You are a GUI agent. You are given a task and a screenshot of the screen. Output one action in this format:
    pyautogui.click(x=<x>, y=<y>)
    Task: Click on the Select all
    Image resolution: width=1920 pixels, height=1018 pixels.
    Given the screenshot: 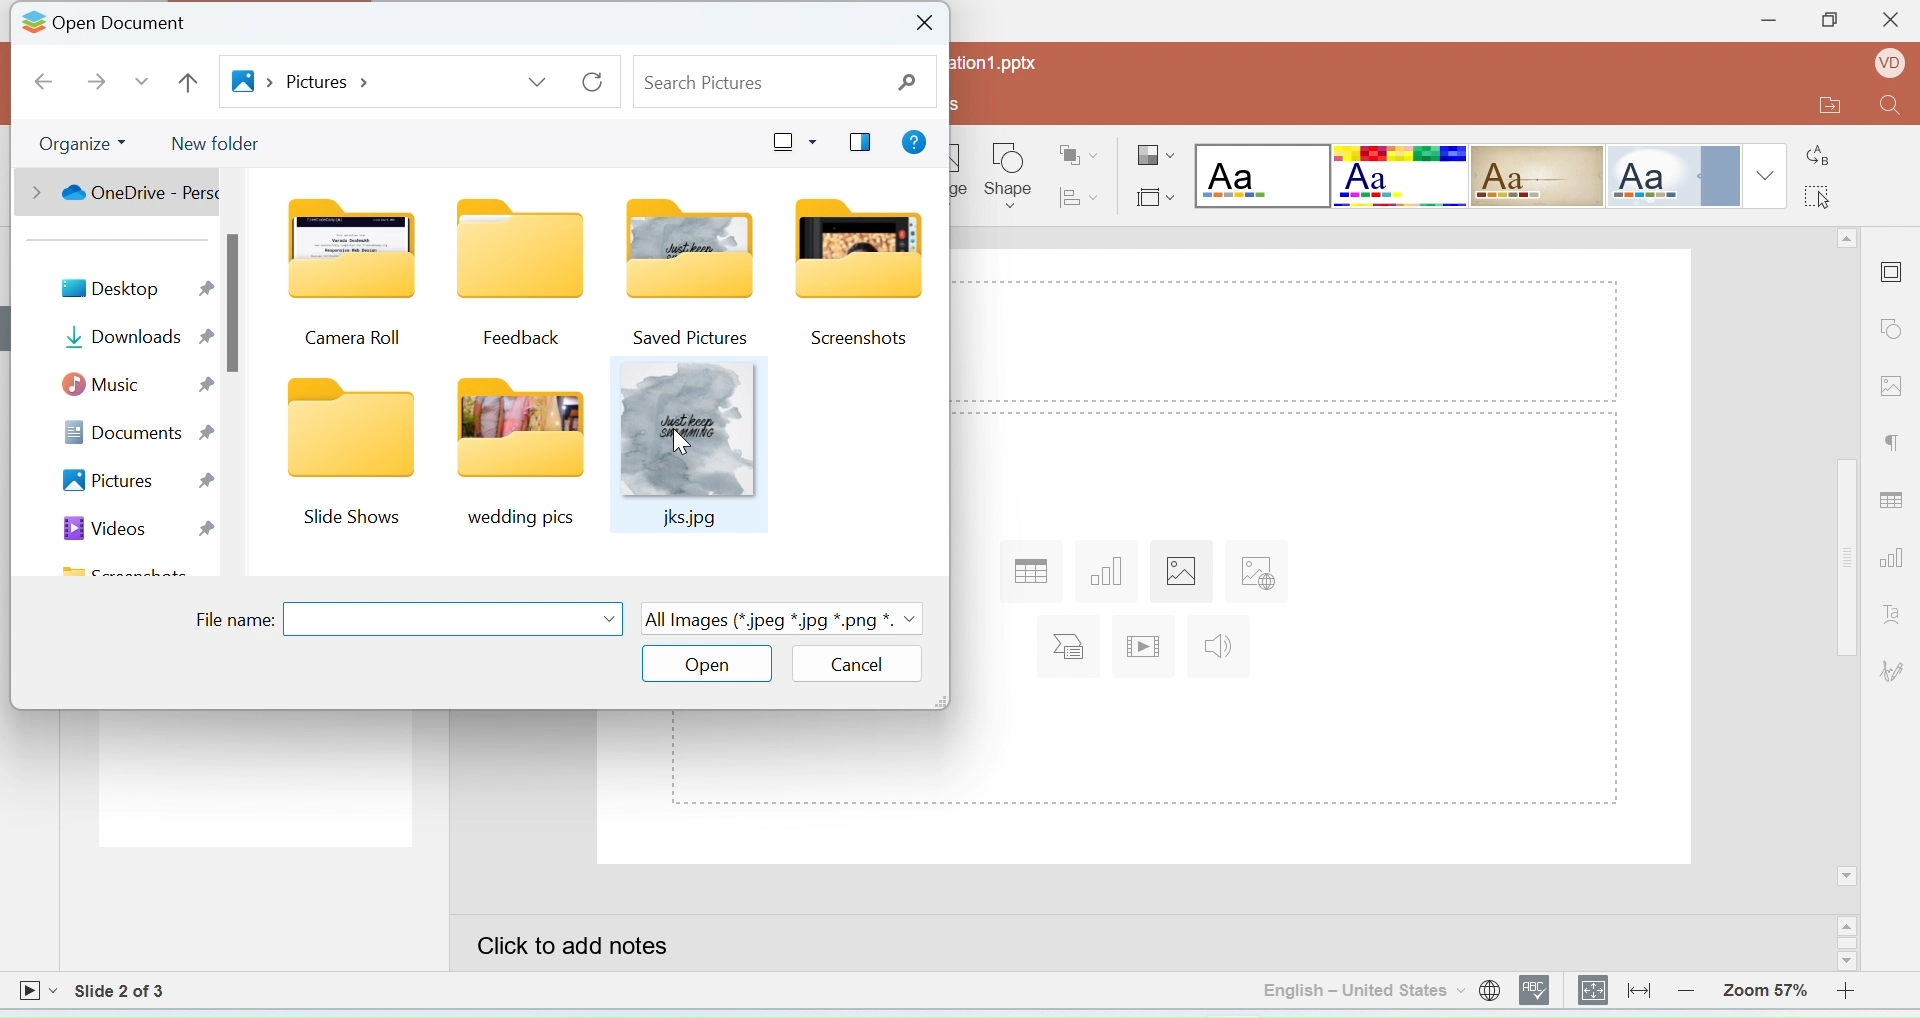 What is the action you would take?
    pyautogui.click(x=1825, y=194)
    